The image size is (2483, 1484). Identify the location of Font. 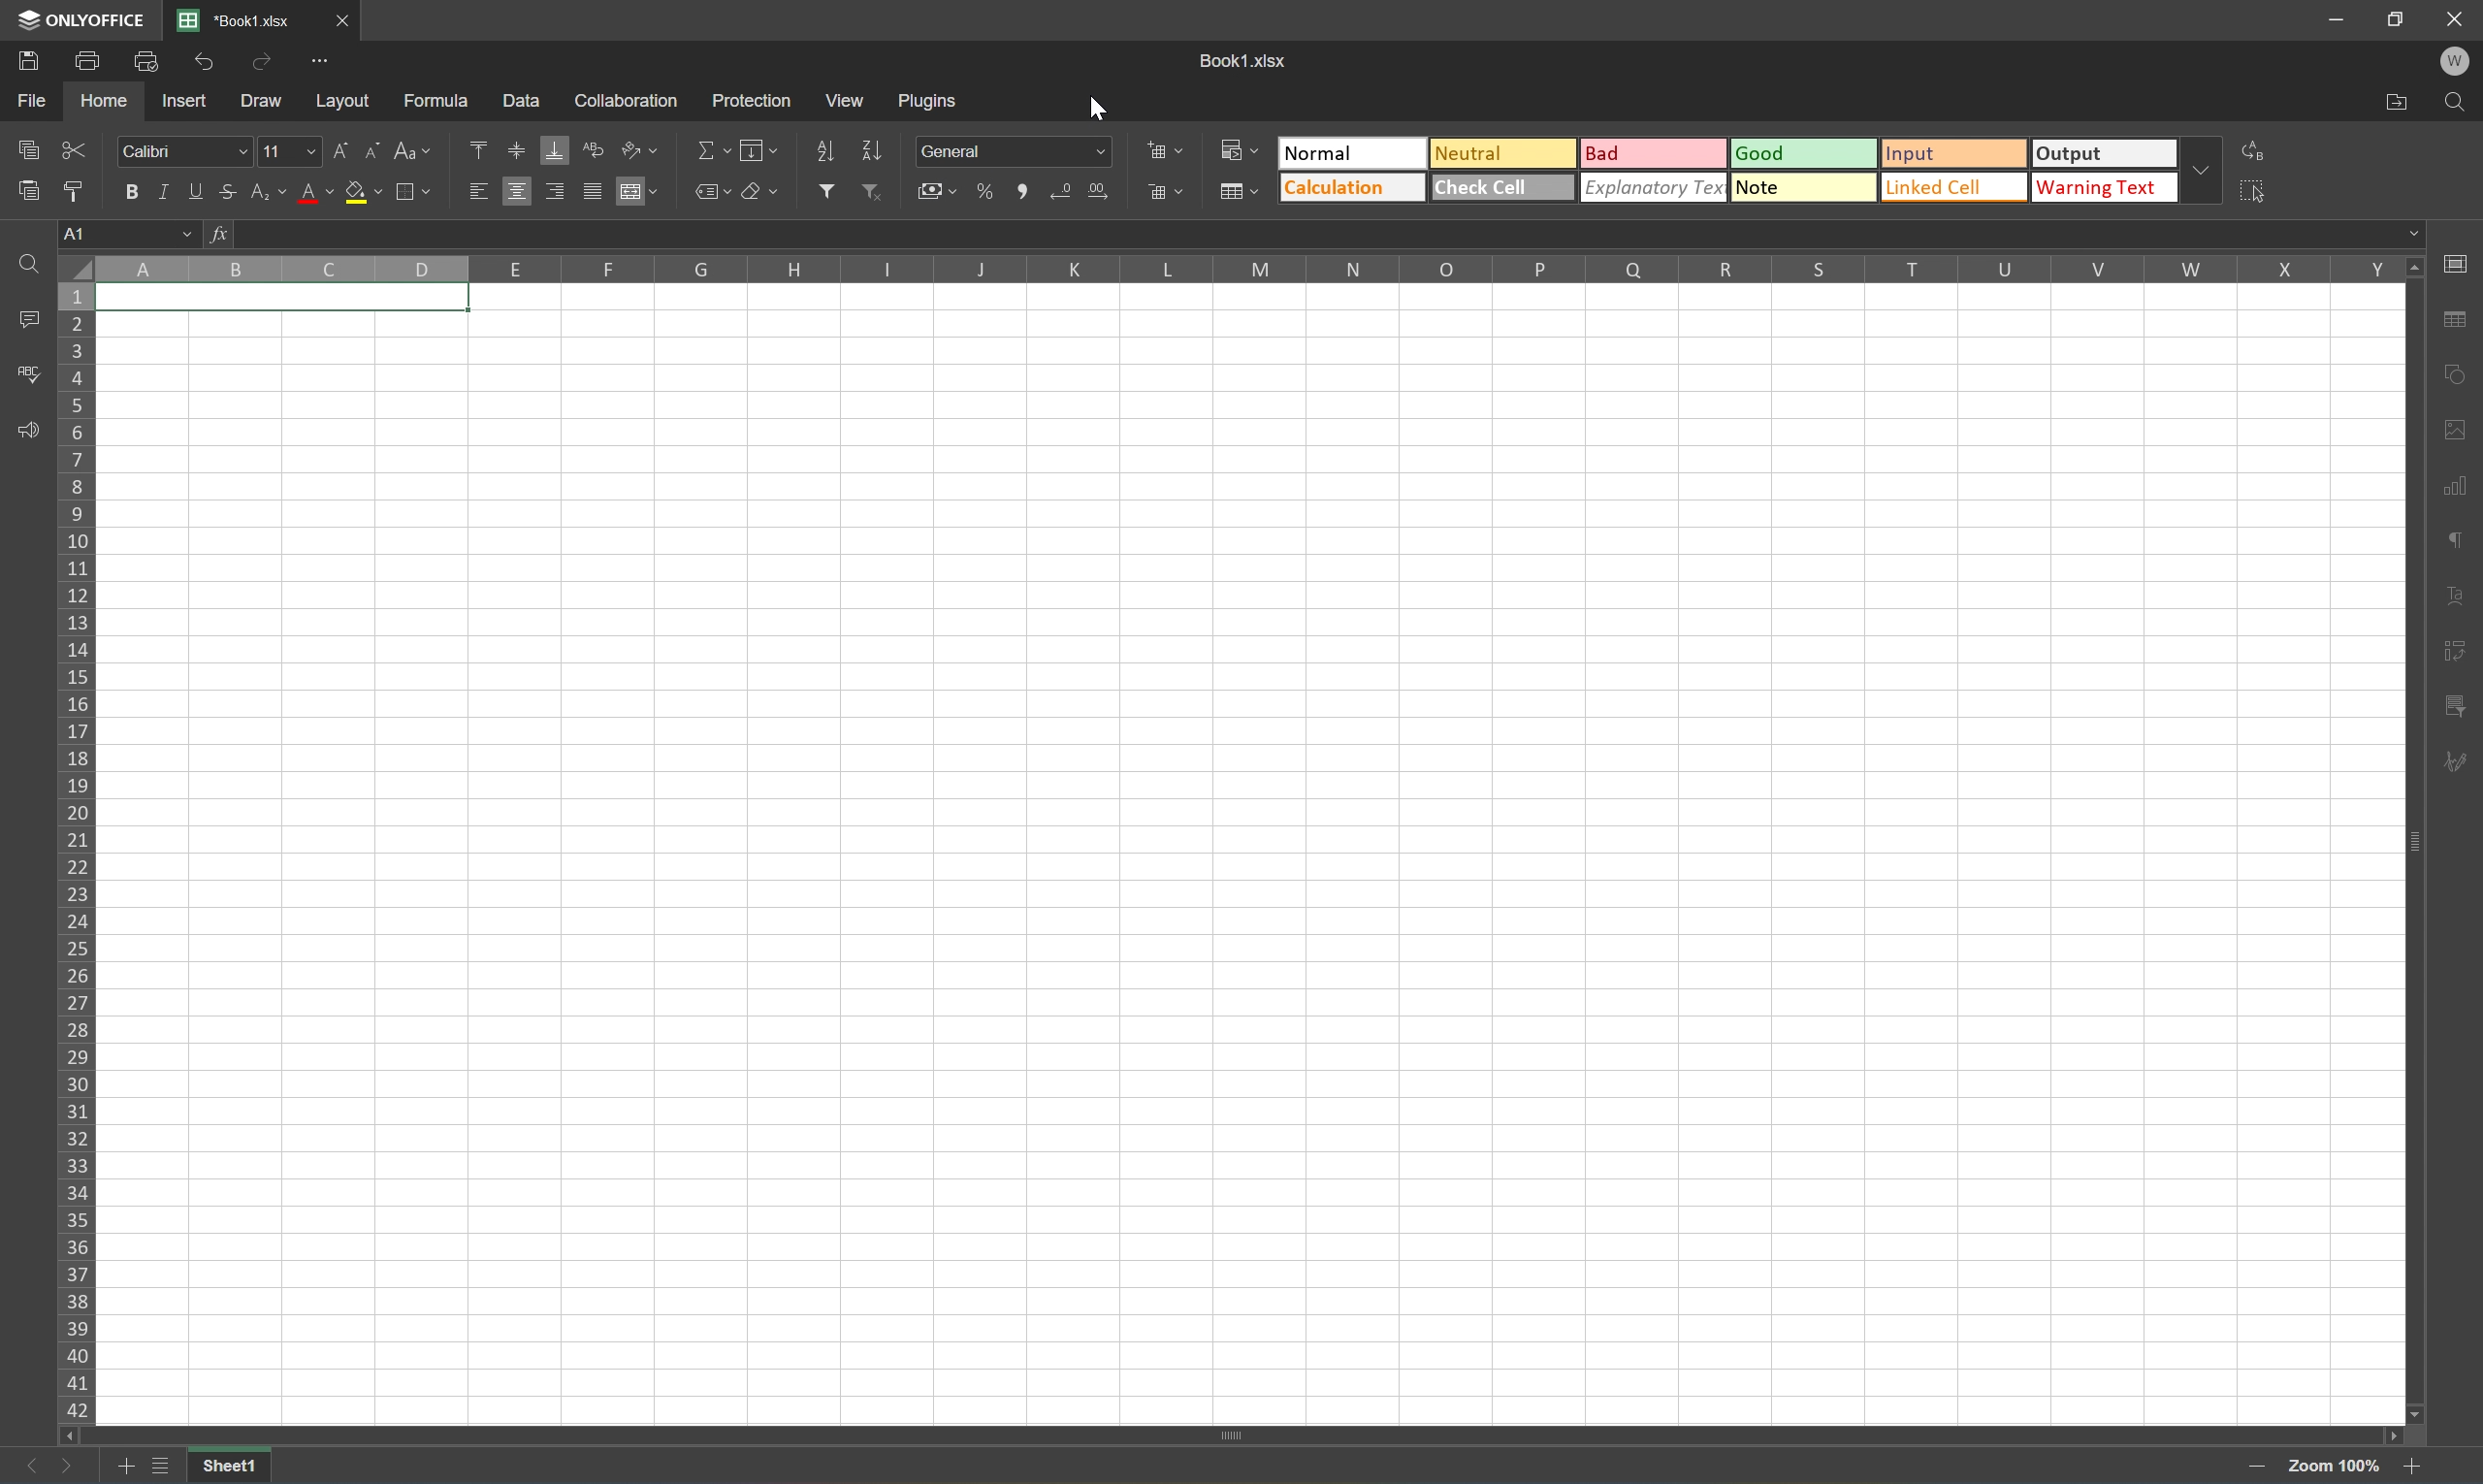
(184, 151).